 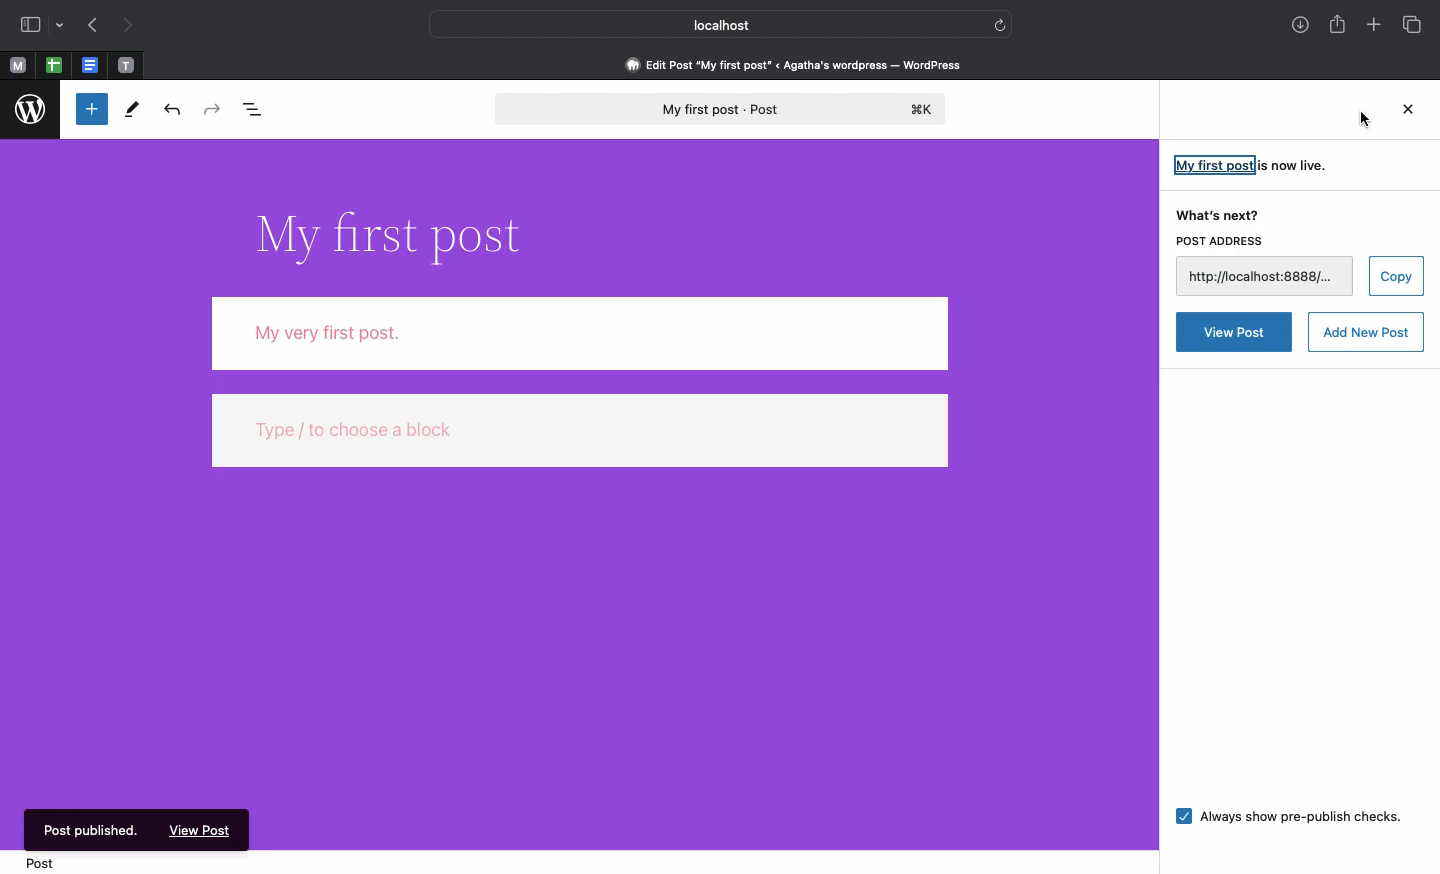 What do you see at coordinates (29, 24) in the screenshot?
I see `Sidebar` at bounding box center [29, 24].